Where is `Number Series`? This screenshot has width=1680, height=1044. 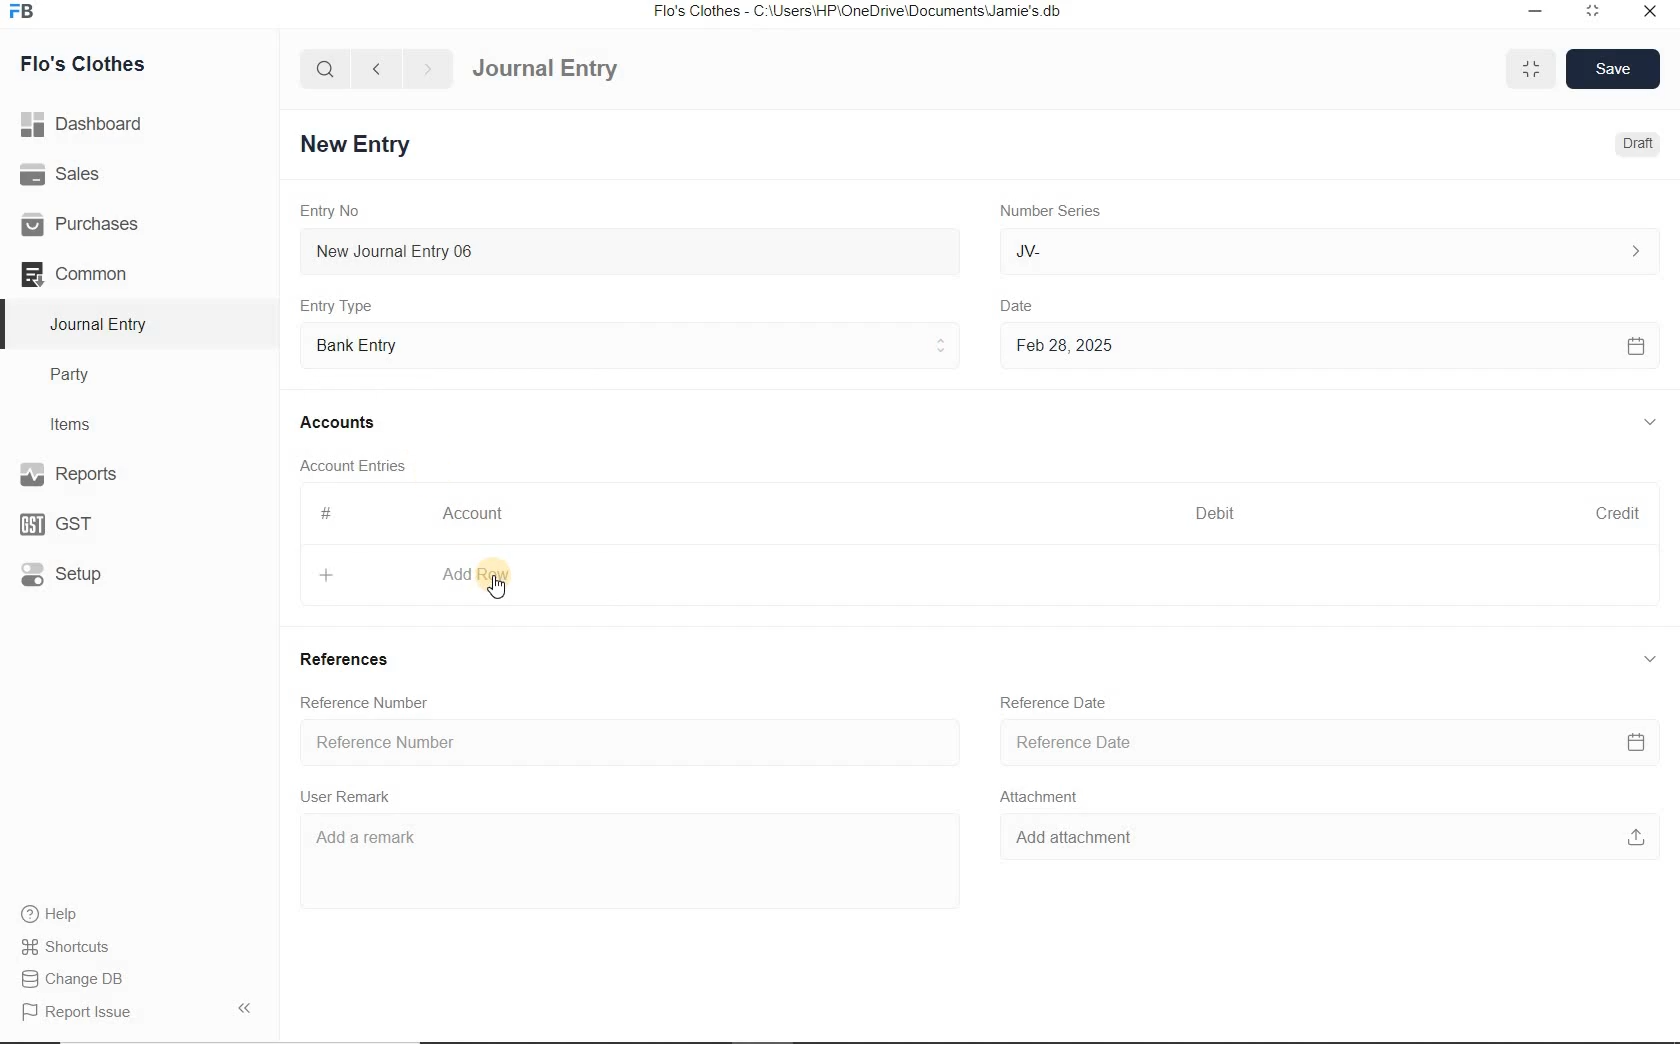 Number Series is located at coordinates (1048, 211).